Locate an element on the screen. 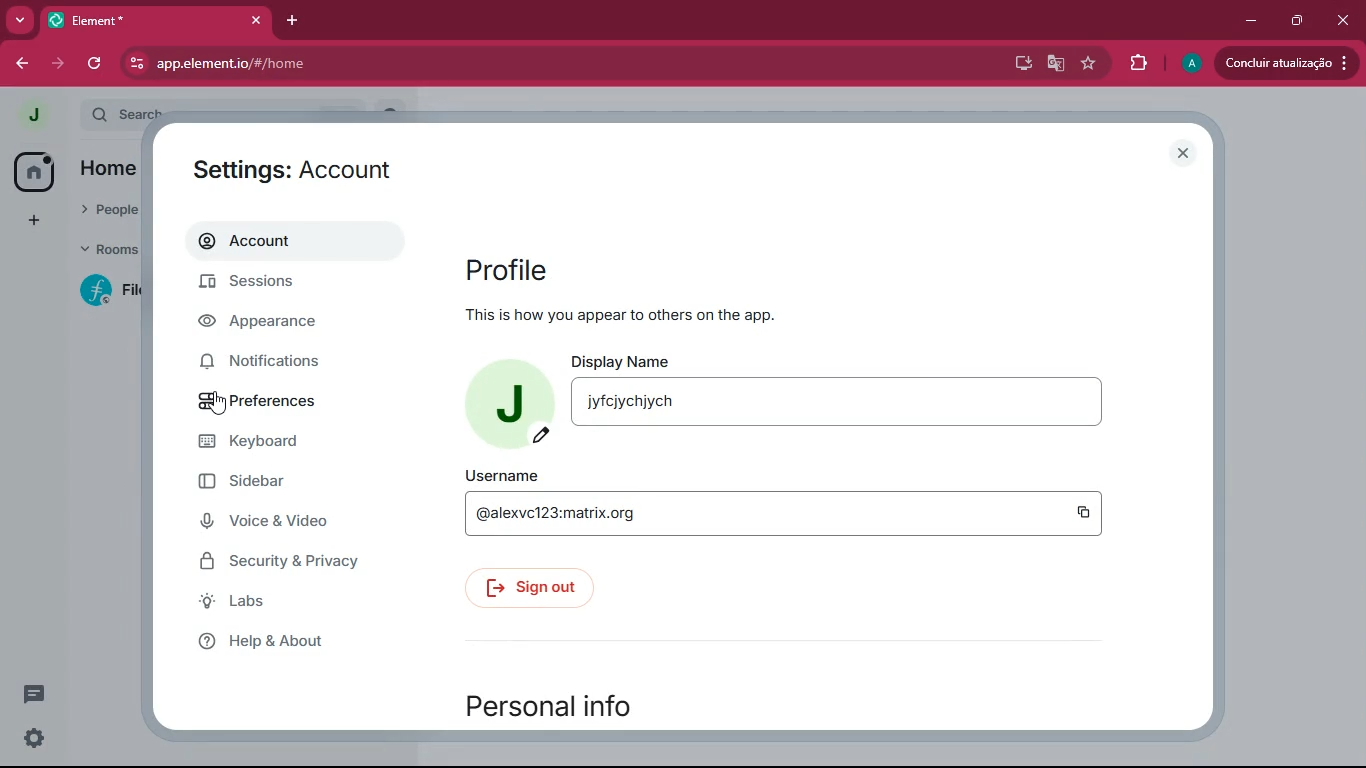 The image size is (1366, 768). google translate is located at coordinates (1054, 63).